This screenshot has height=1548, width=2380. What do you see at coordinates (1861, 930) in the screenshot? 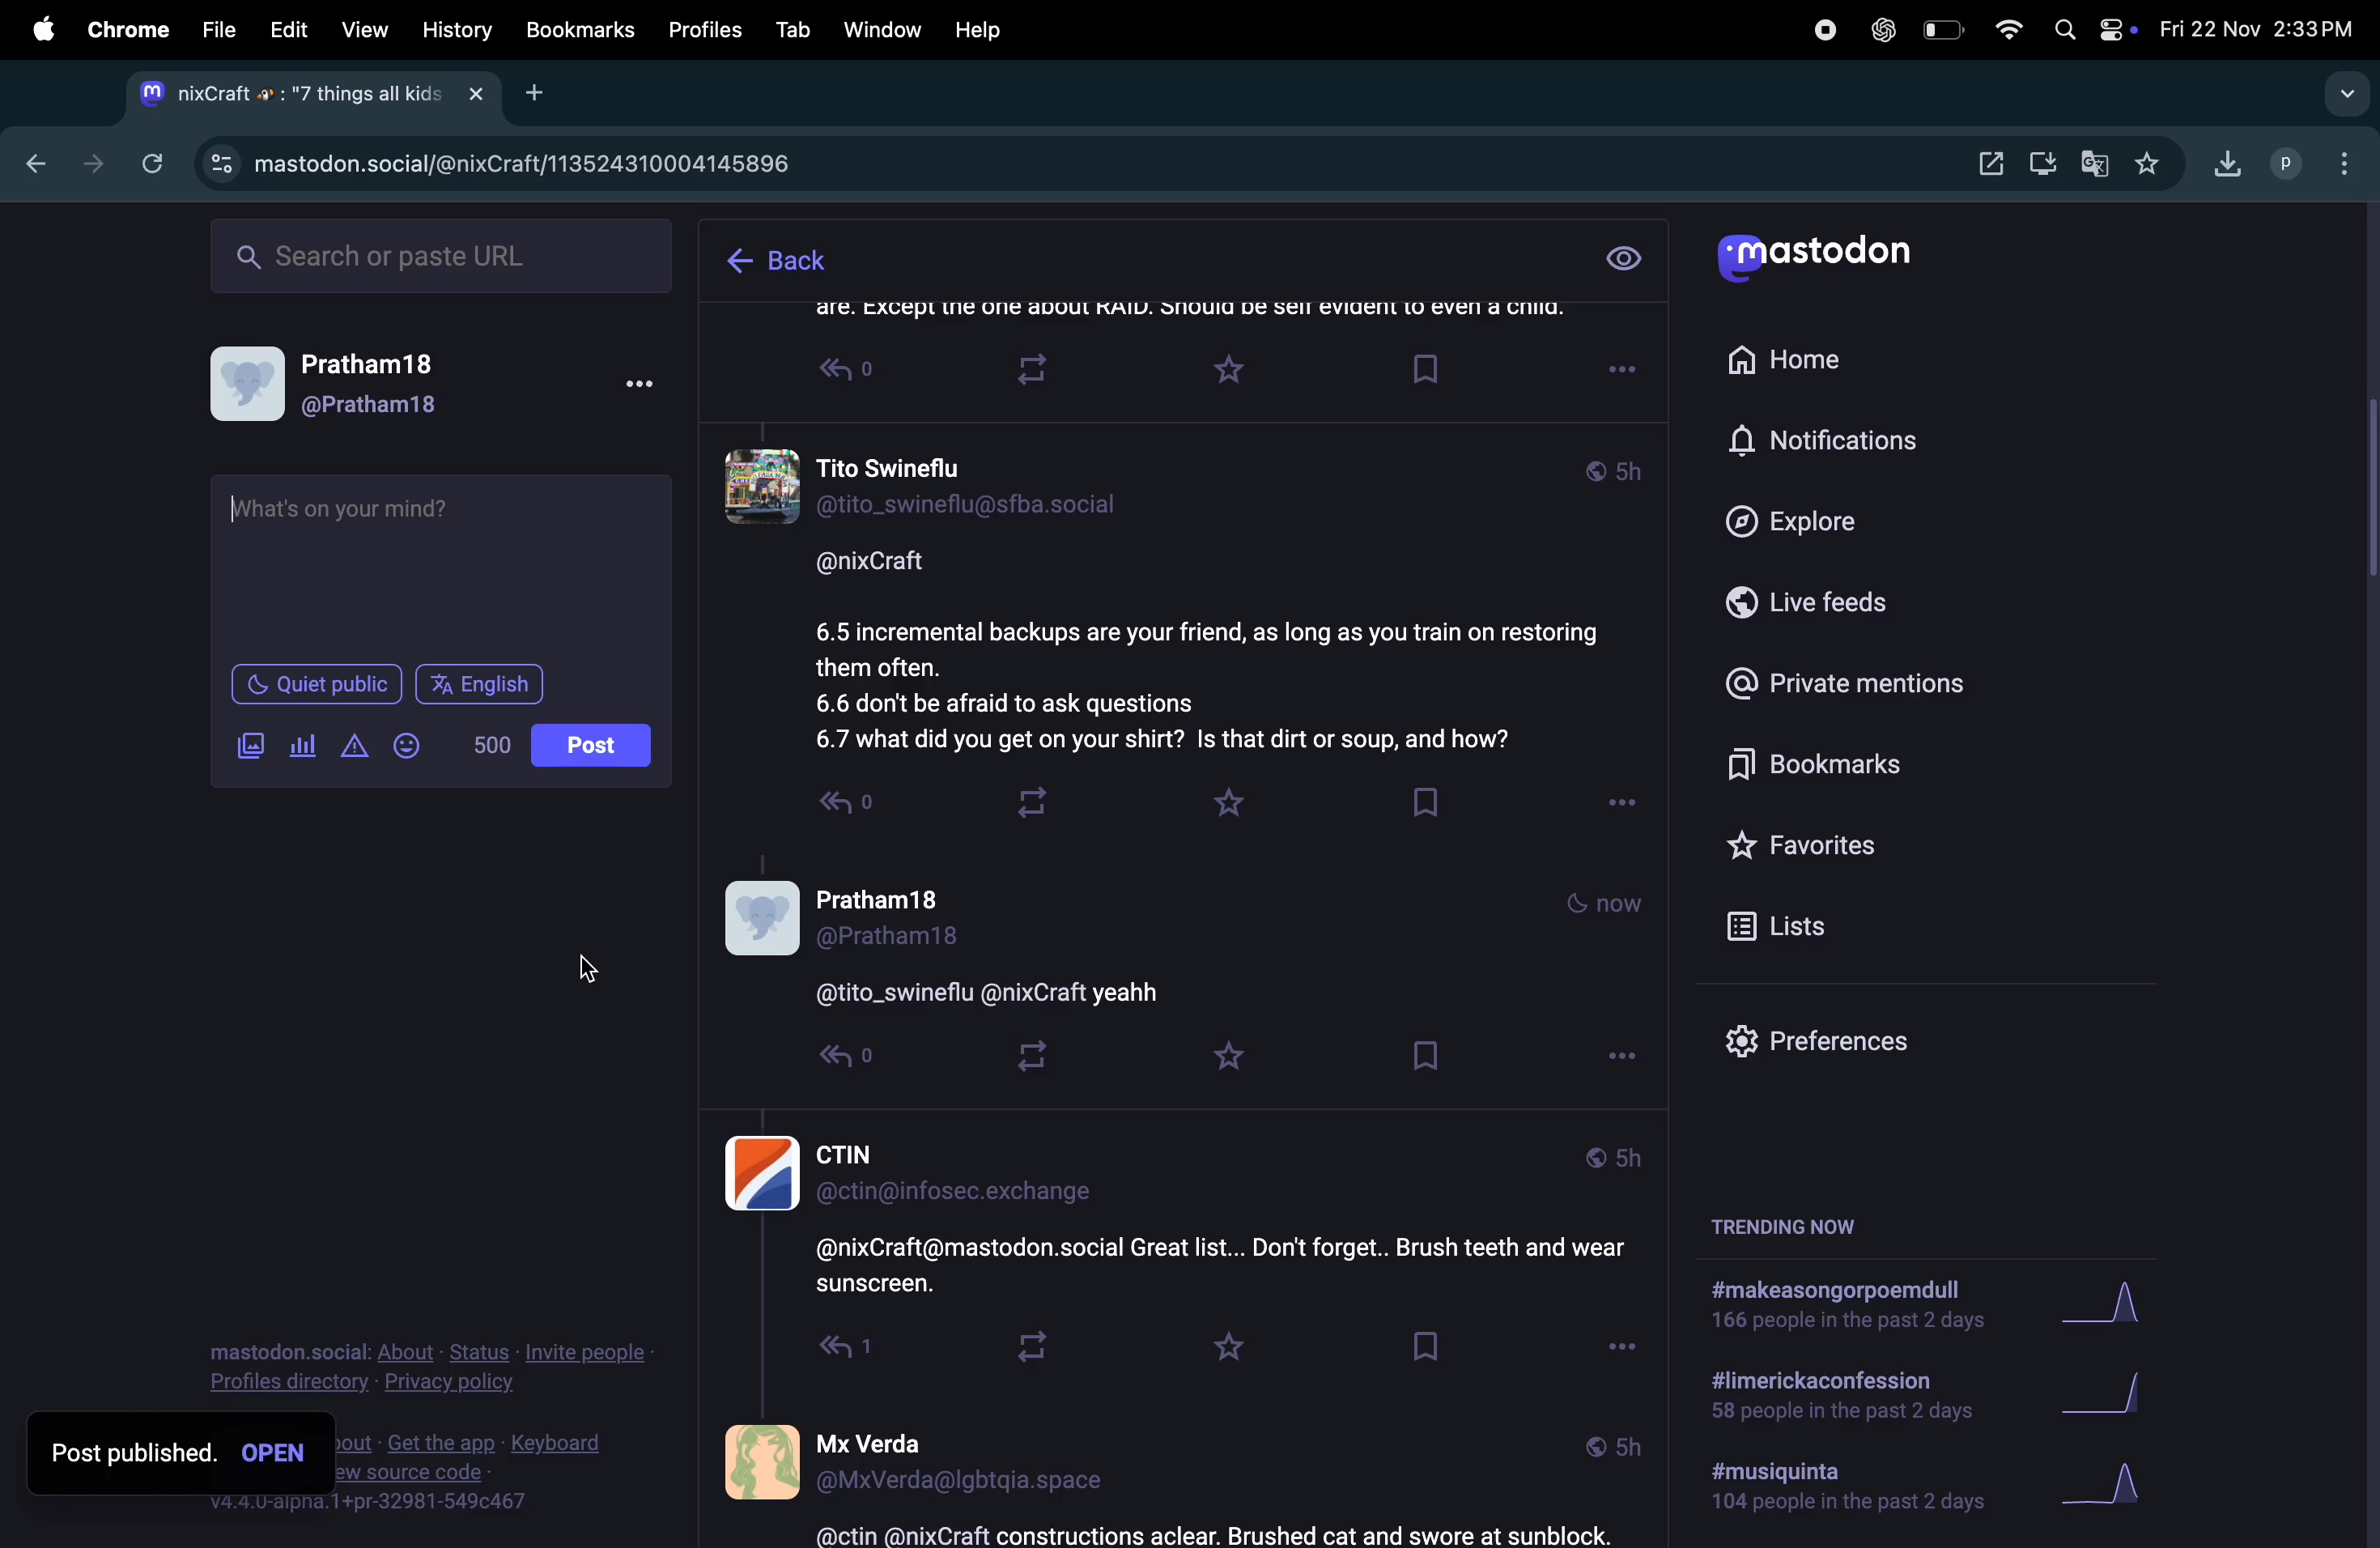
I see `lists` at bounding box center [1861, 930].